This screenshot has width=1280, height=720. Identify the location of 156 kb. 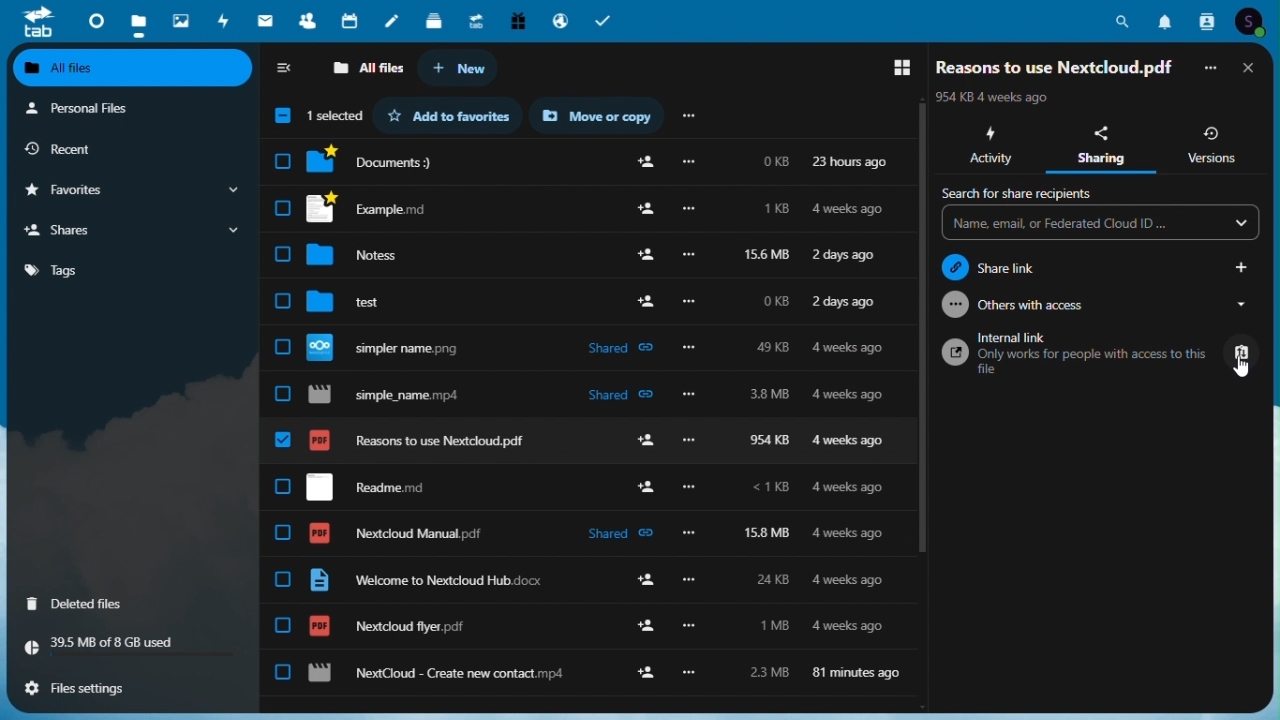
(770, 256).